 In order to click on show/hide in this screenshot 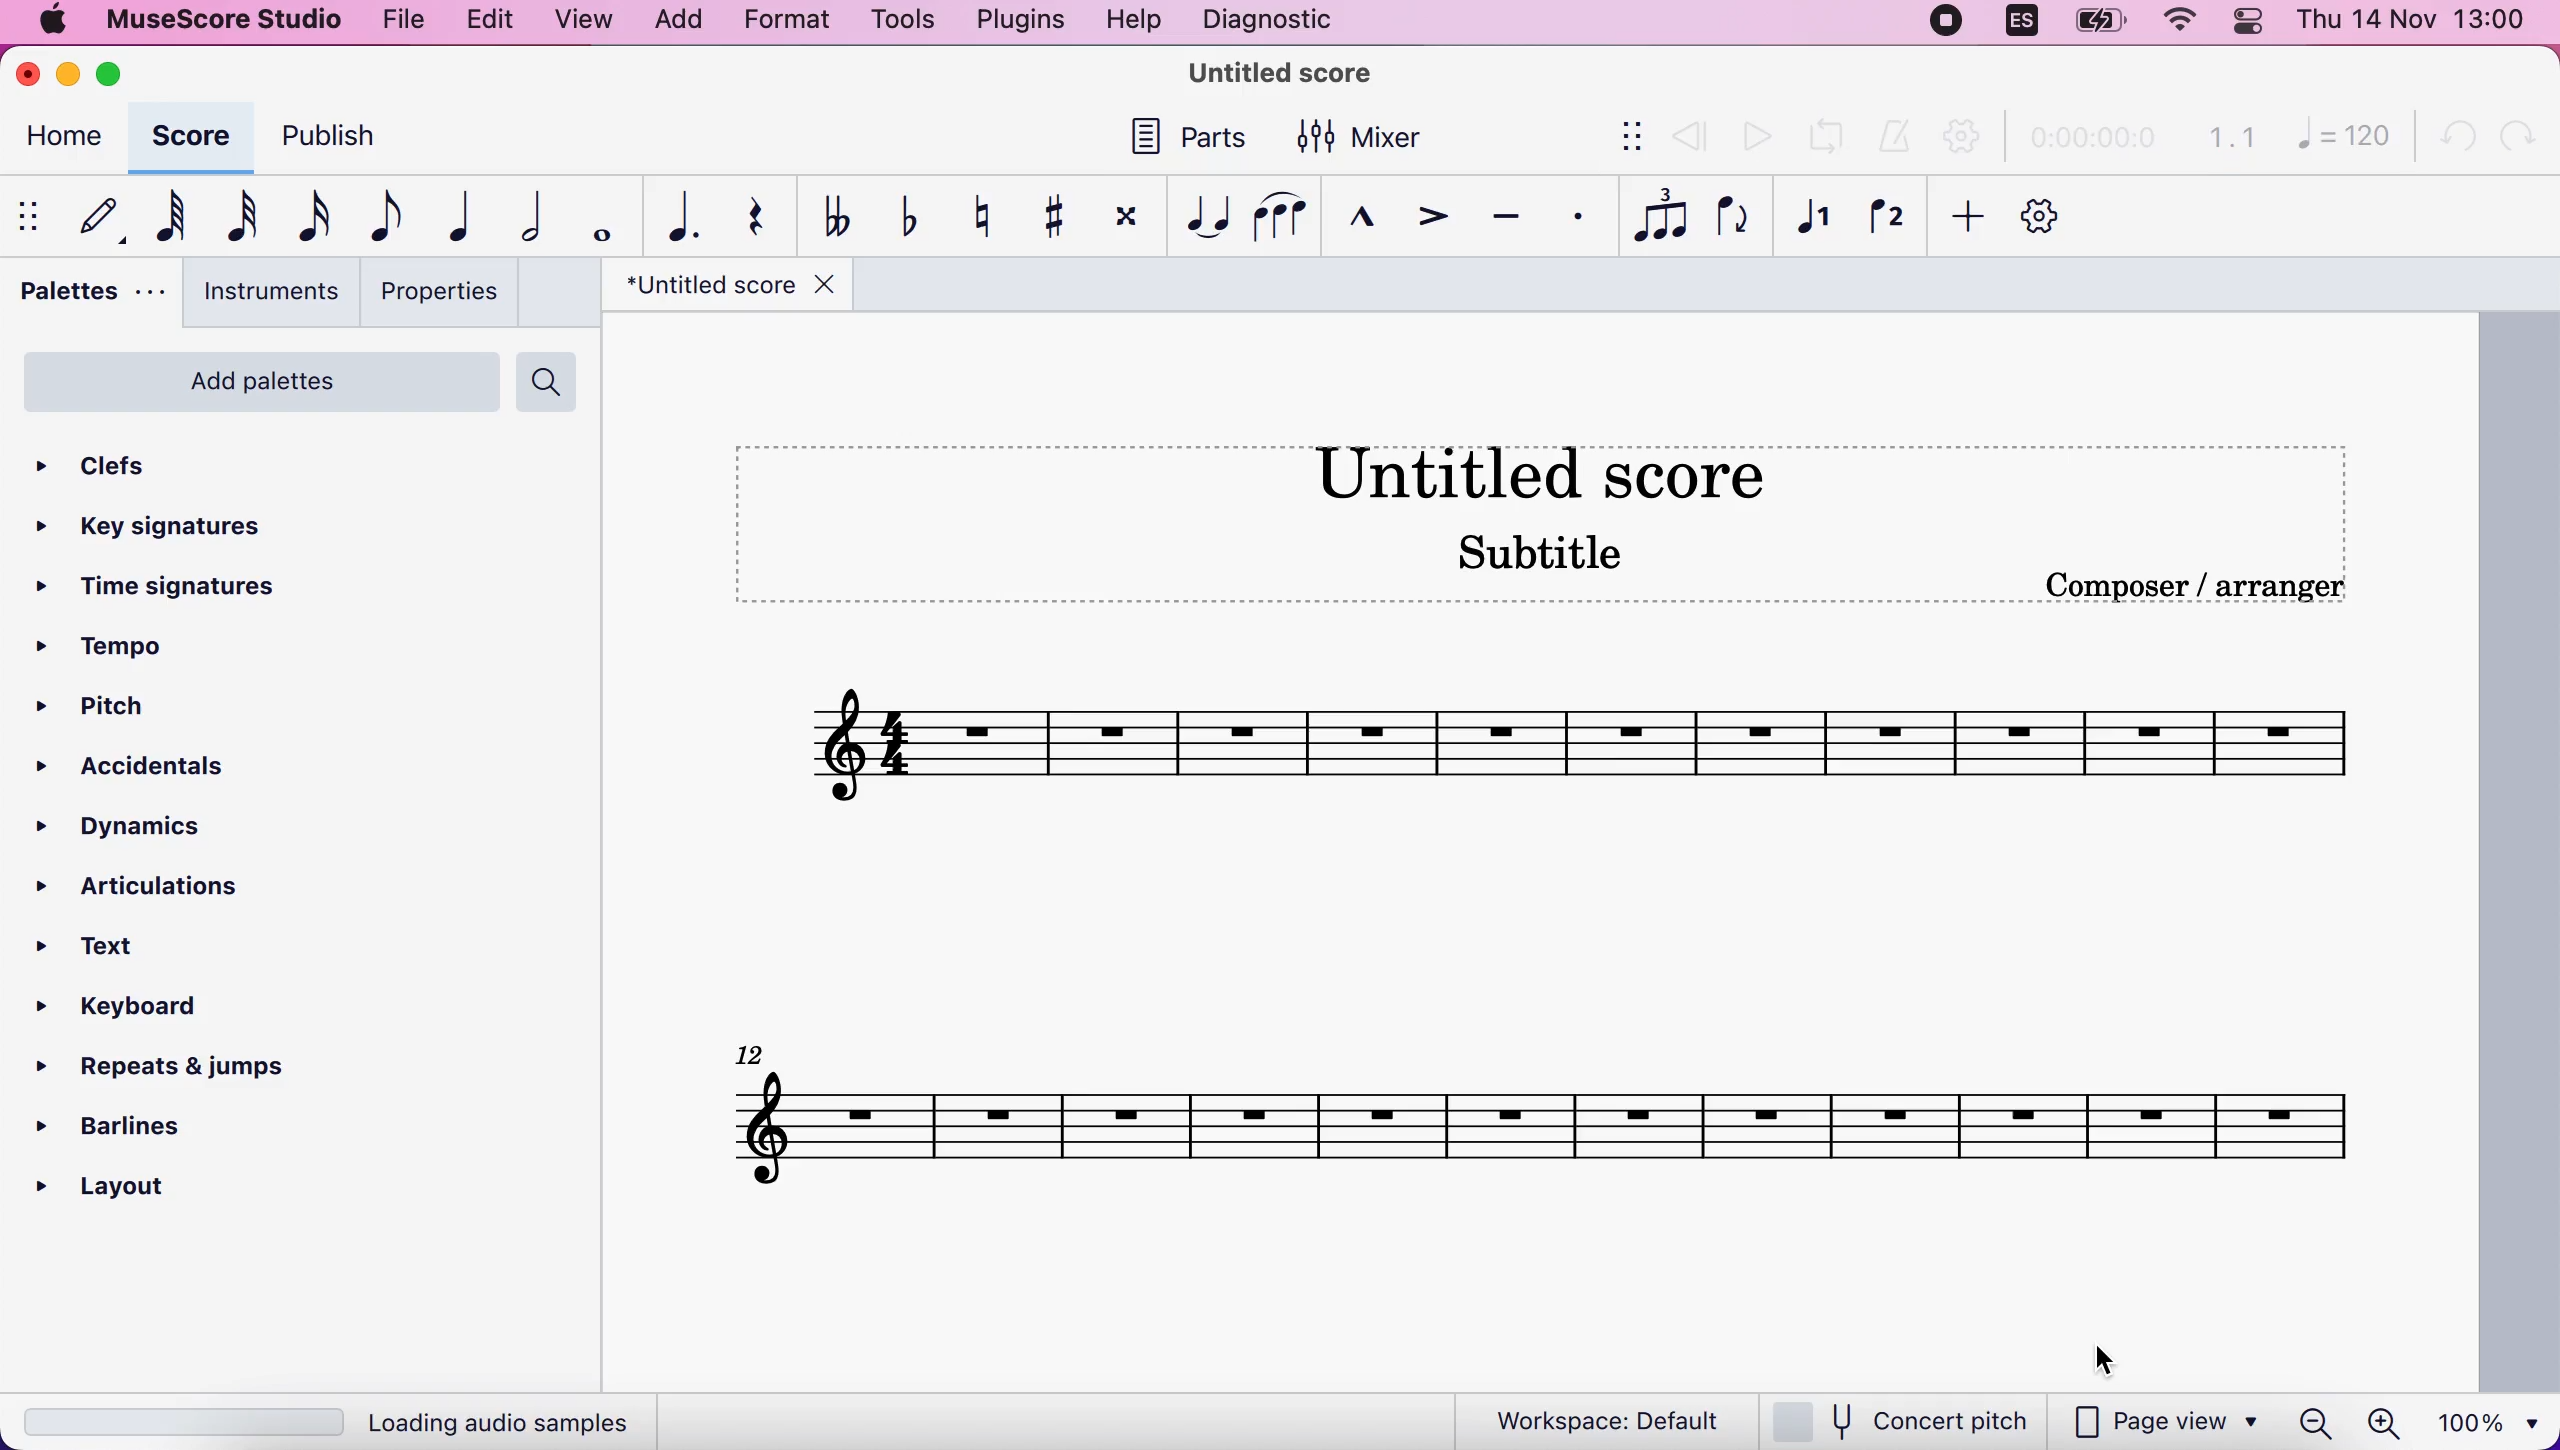, I will do `click(35, 215)`.